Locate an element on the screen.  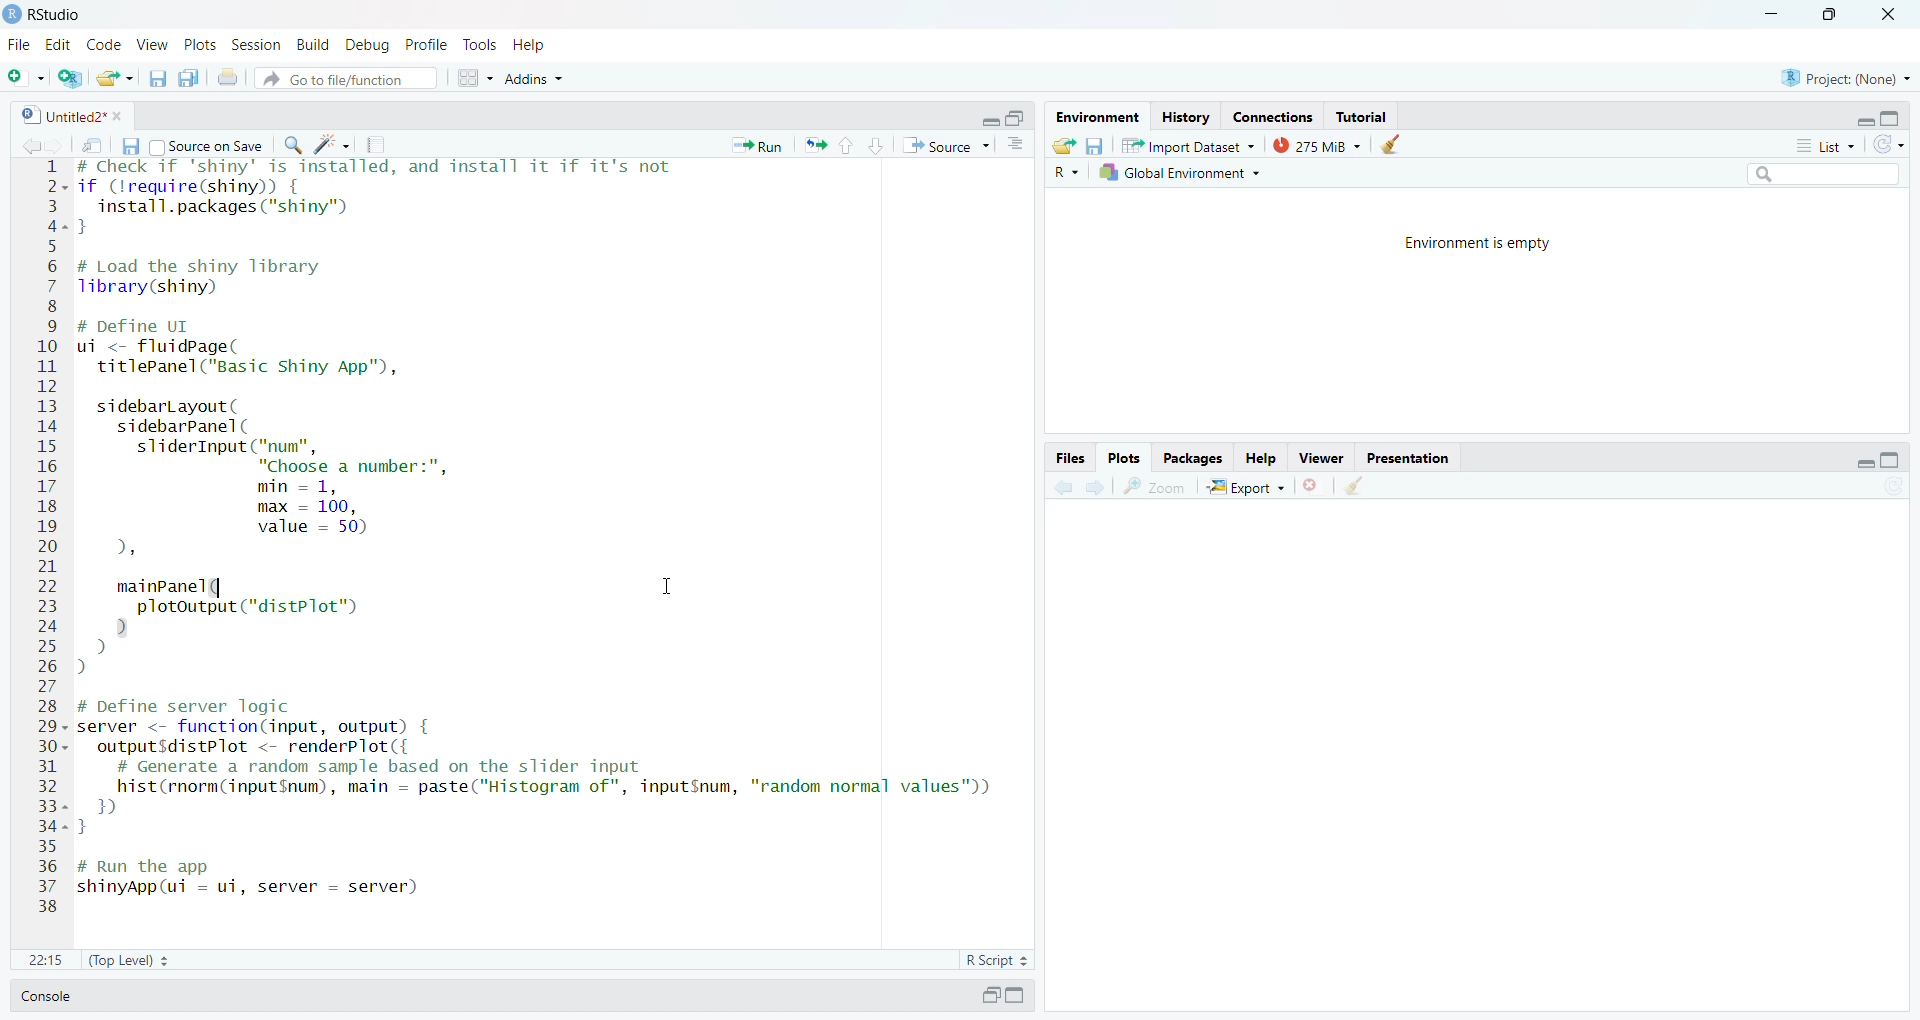
Tutorial is located at coordinates (1360, 117).